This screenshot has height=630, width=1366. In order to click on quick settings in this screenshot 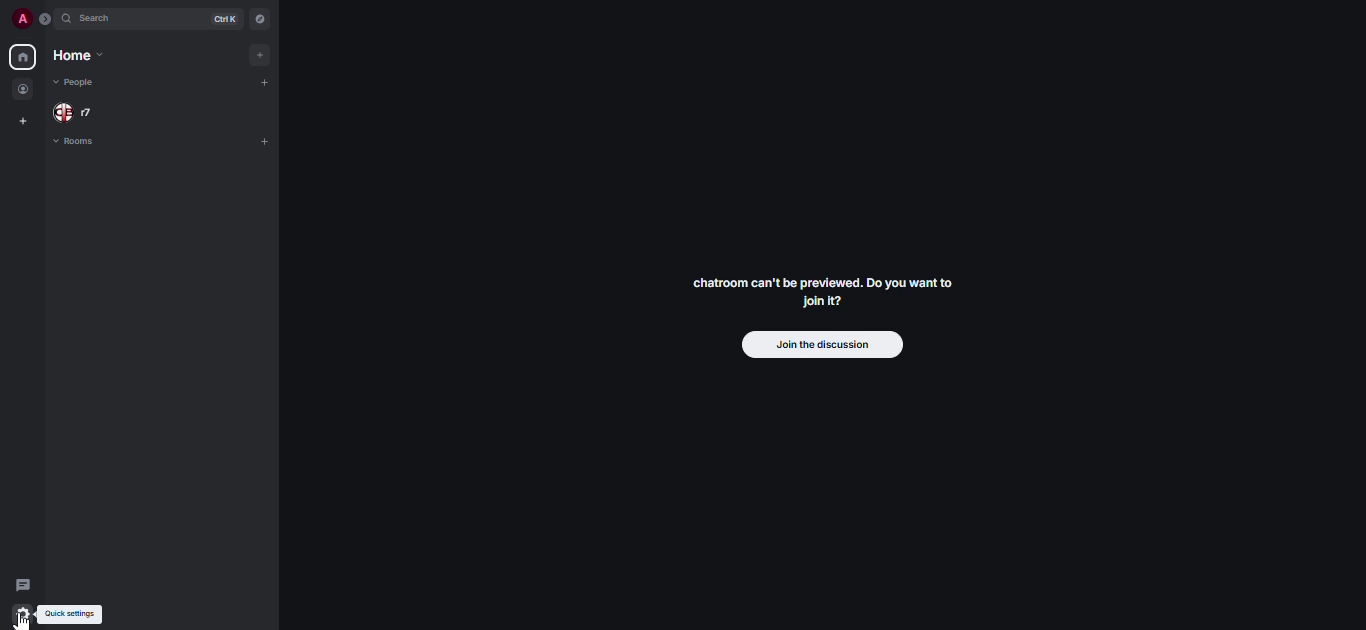, I will do `click(74, 615)`.